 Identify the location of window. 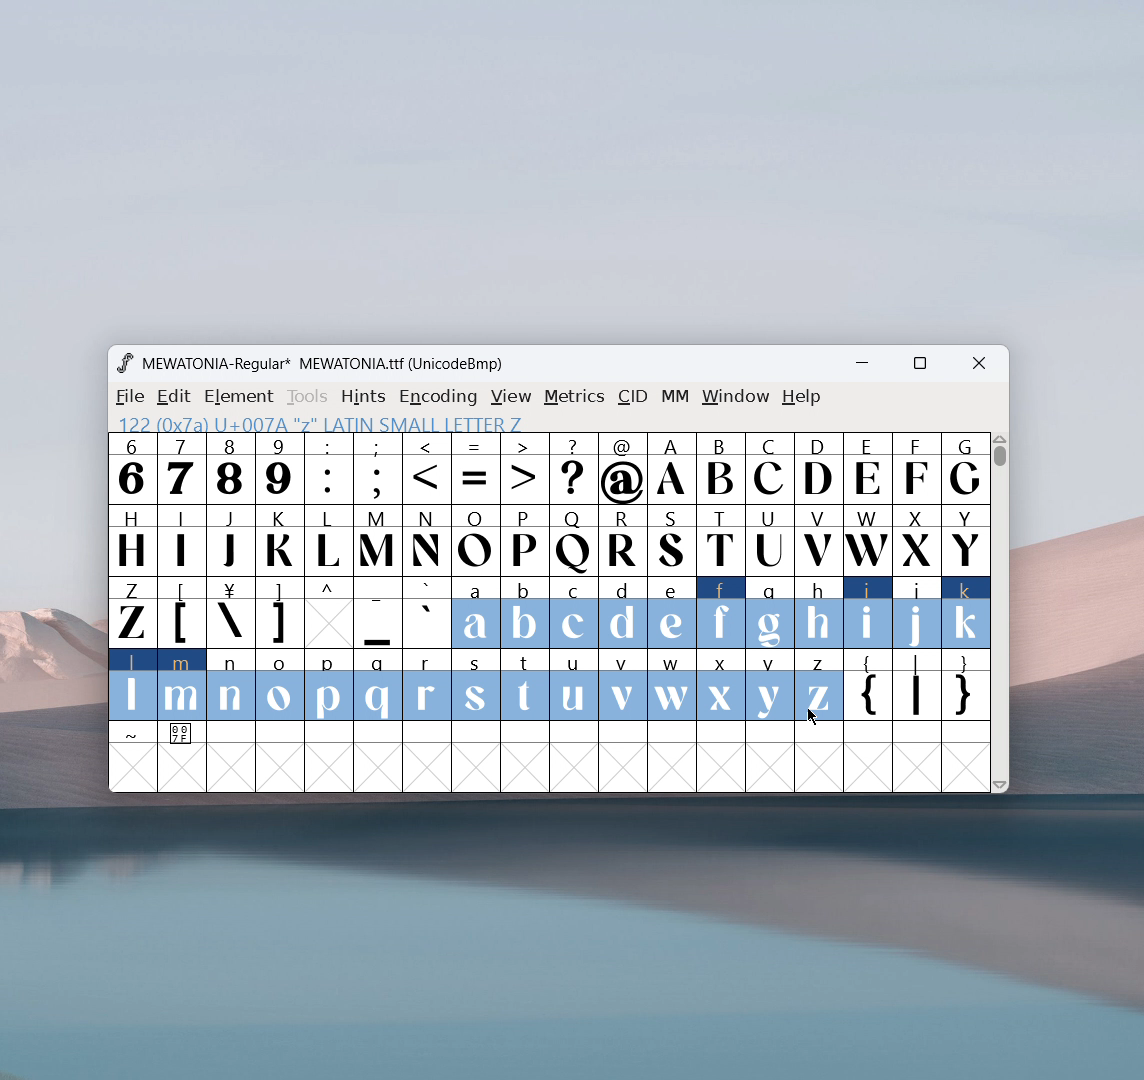
(736, 397).